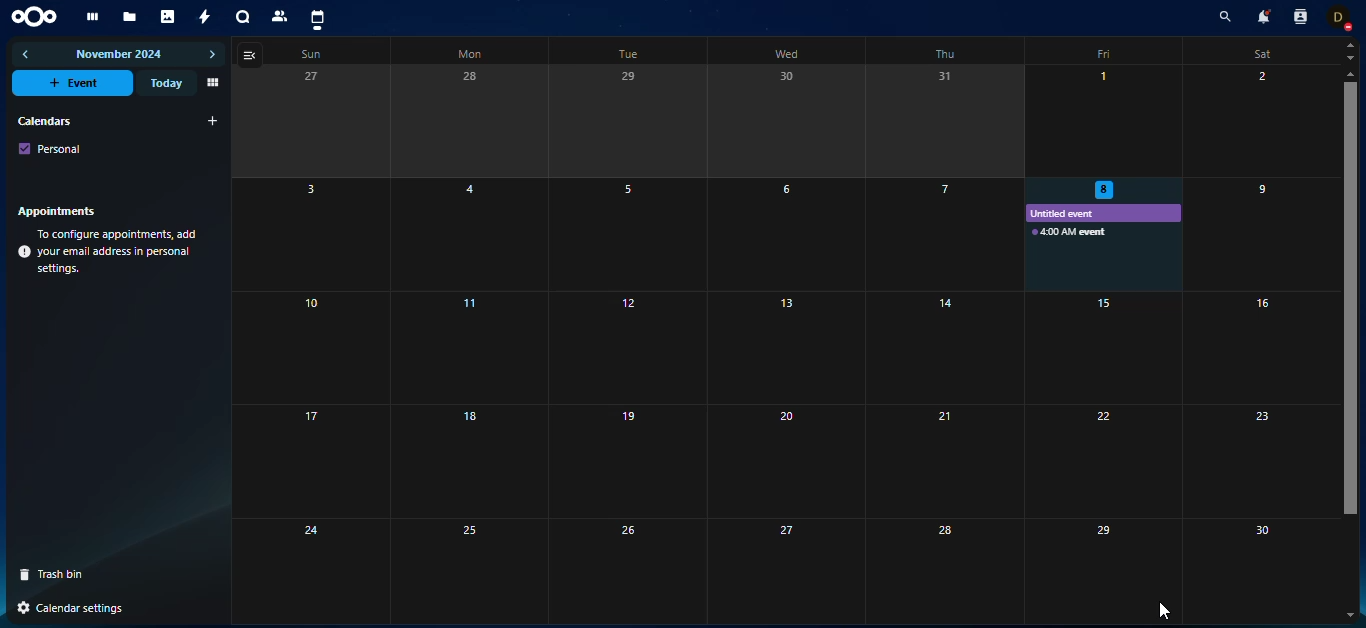  I want to click on up, so click(1350, 44).